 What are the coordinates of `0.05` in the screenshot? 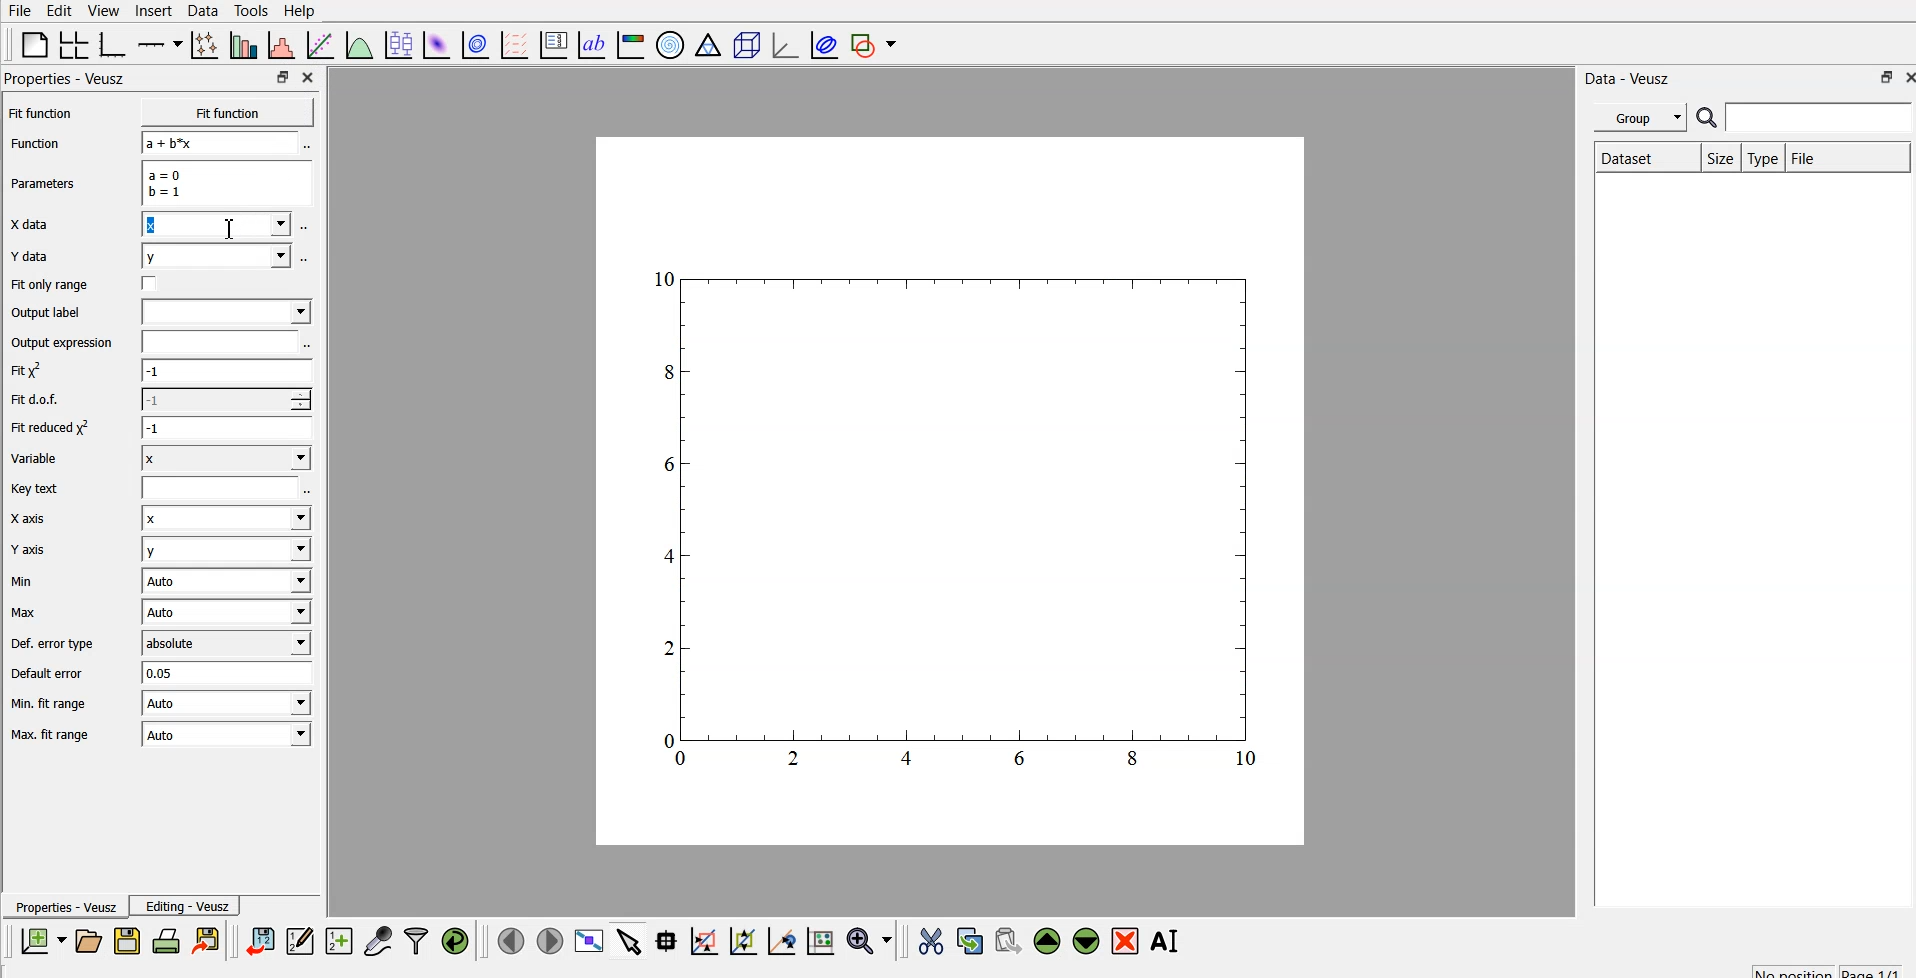 It's located at (225, 674).